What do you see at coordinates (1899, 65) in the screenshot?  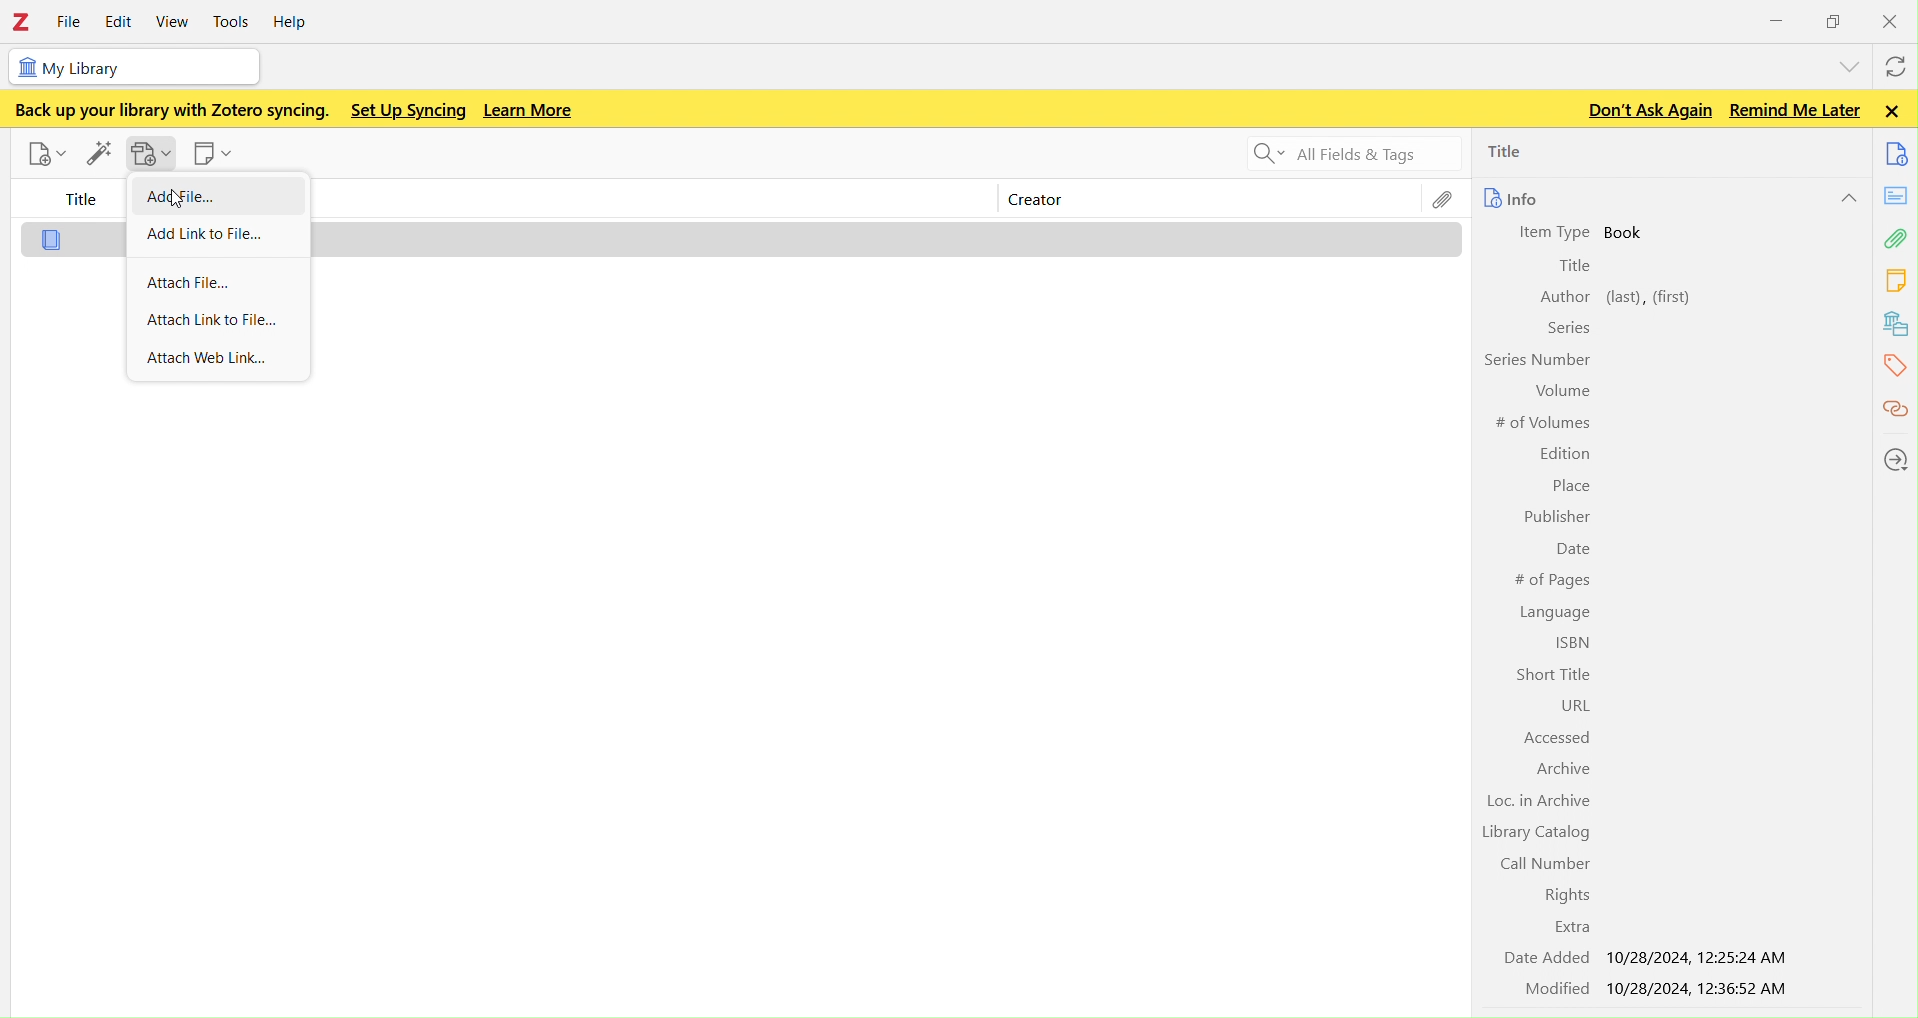 I see `syncwith zotero` at bounding box center [1899, 65].